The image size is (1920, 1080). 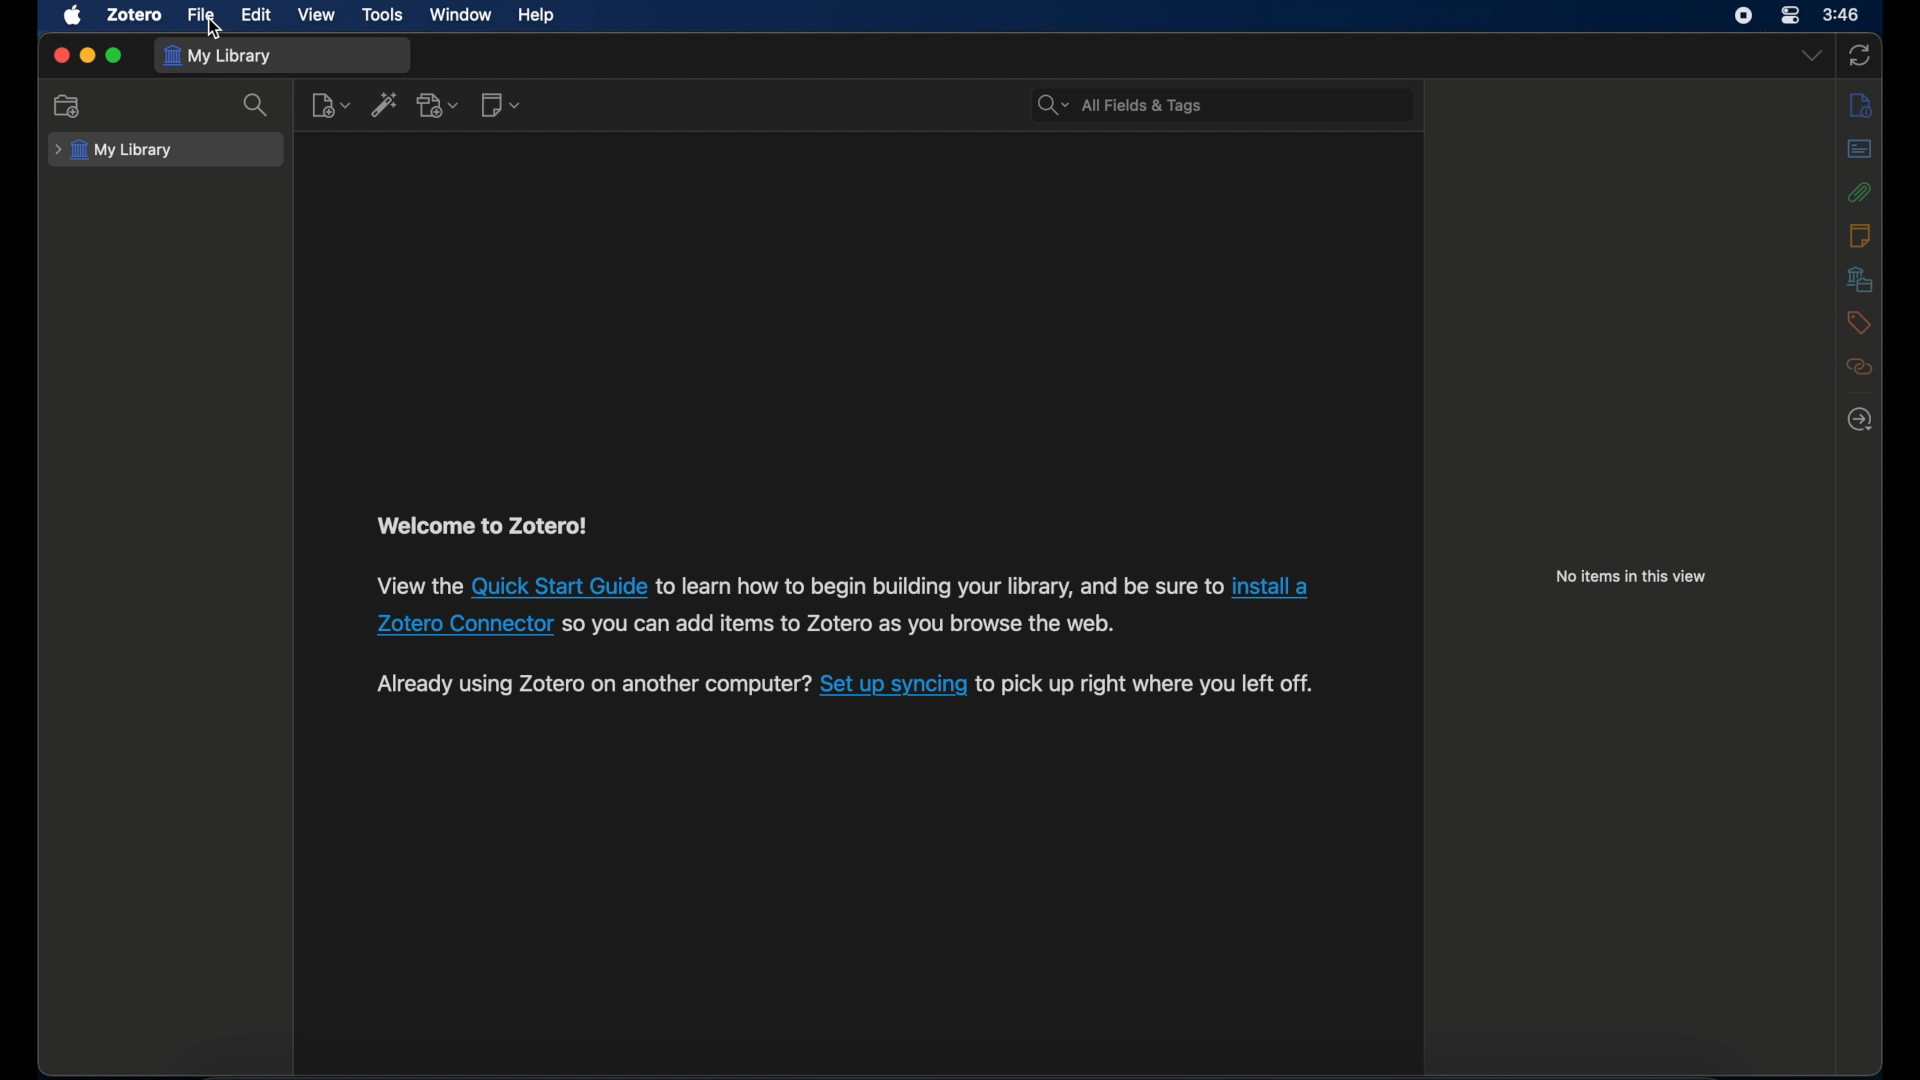 What do you see at coordinates (1859, 149) in the screenshot?
I see `abstract` at bounding box center [1859, 149].